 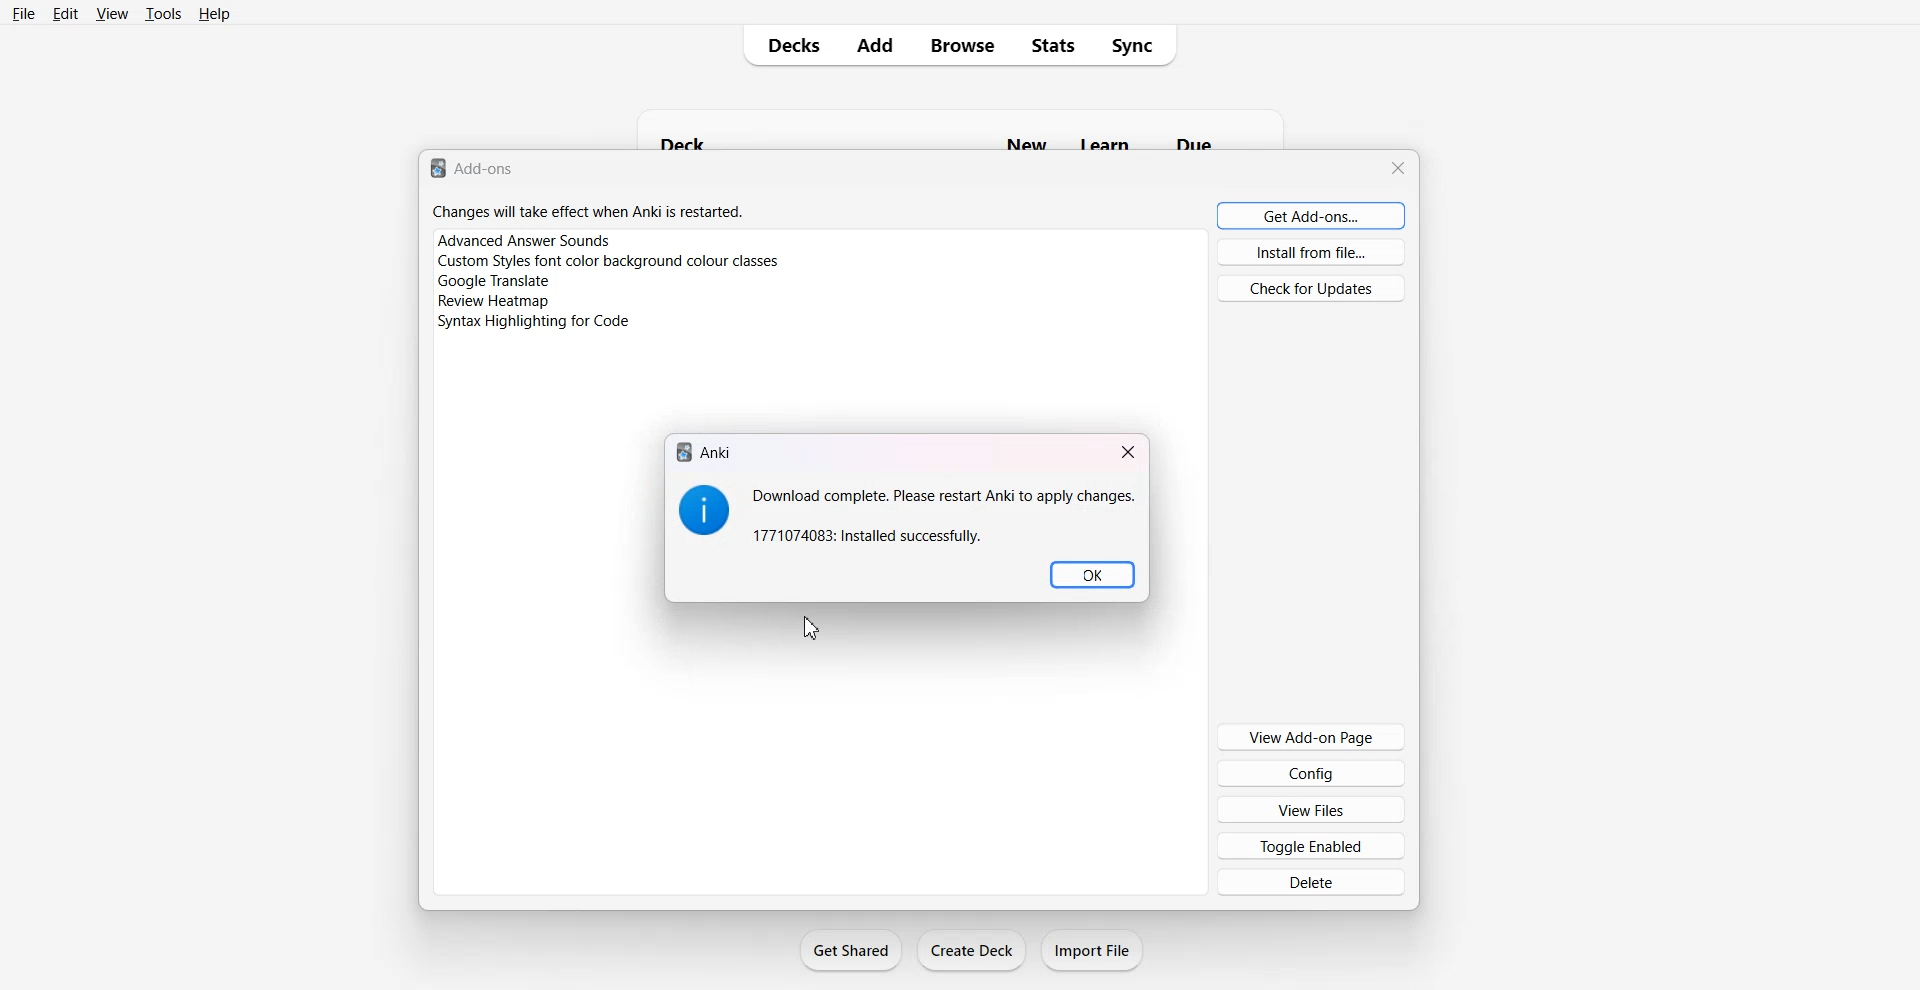 What do you see at coordinates (716, 139) in the screenshot?
I see `deck` at bounding box center [716, 139].